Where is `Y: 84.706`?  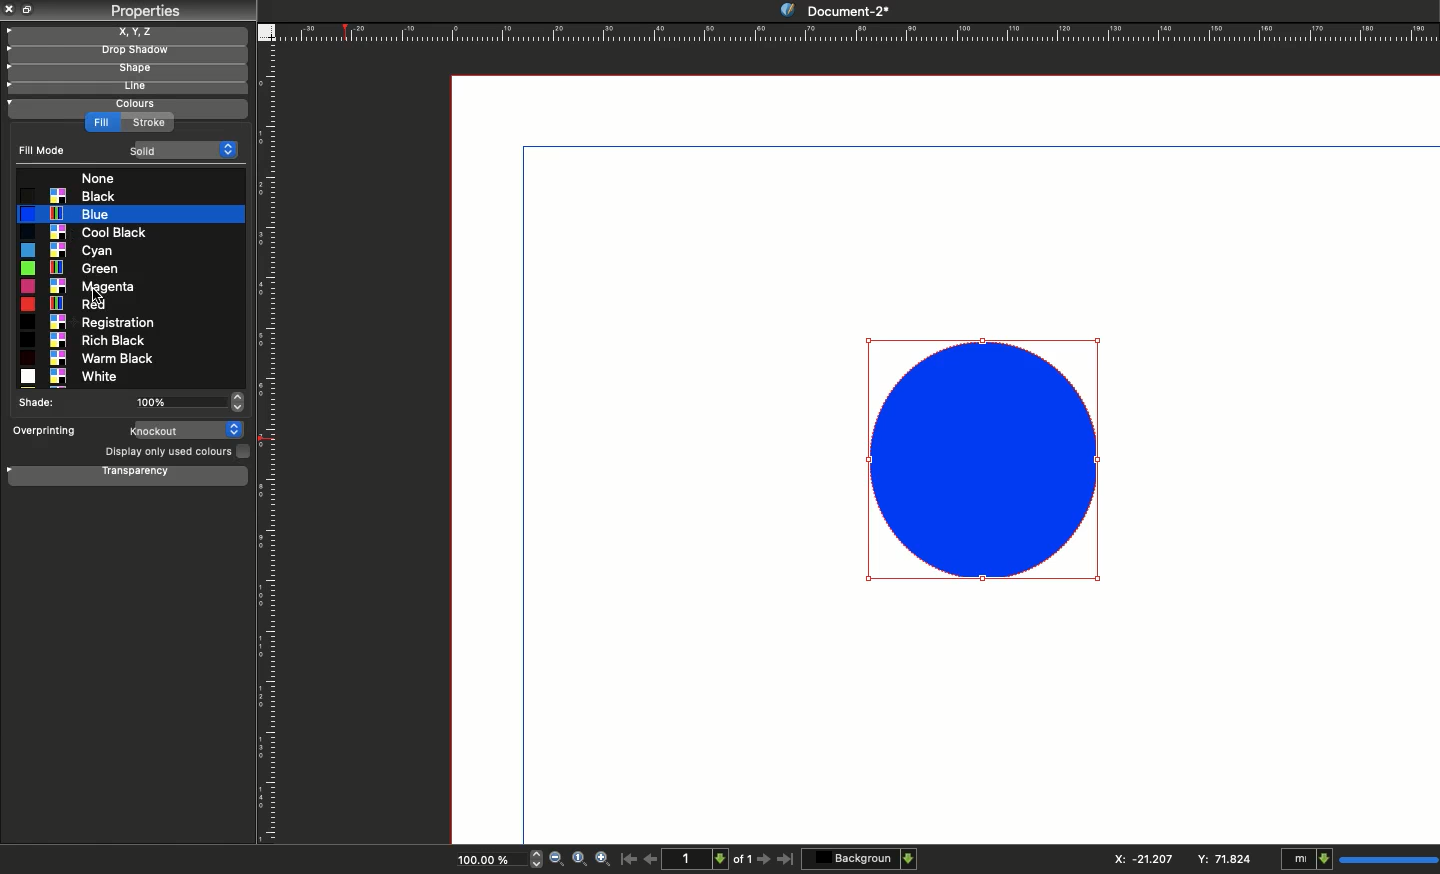
Y: 84.706 is located at coordinates (1227, 858).